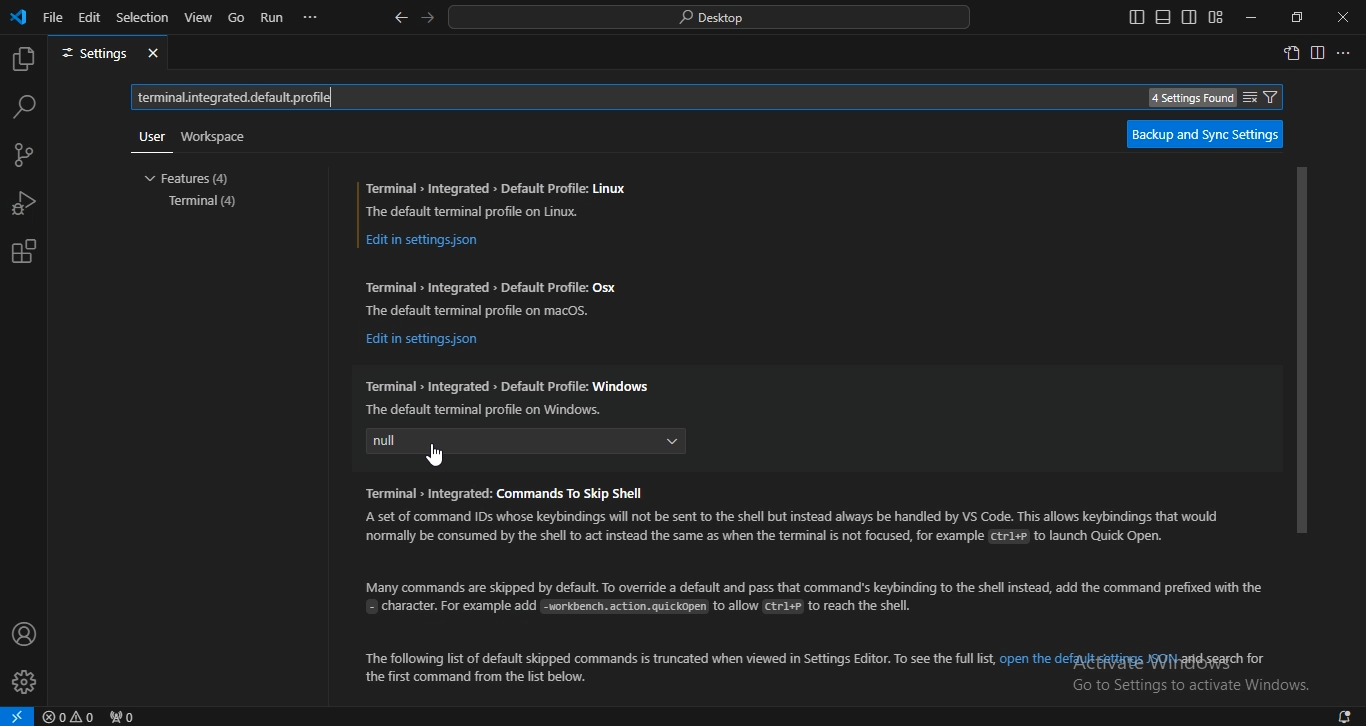 This screenshot has height=726, width=1366. Describe the element at coordinates (527, 443) in the screenshot. I see `null` at that location.